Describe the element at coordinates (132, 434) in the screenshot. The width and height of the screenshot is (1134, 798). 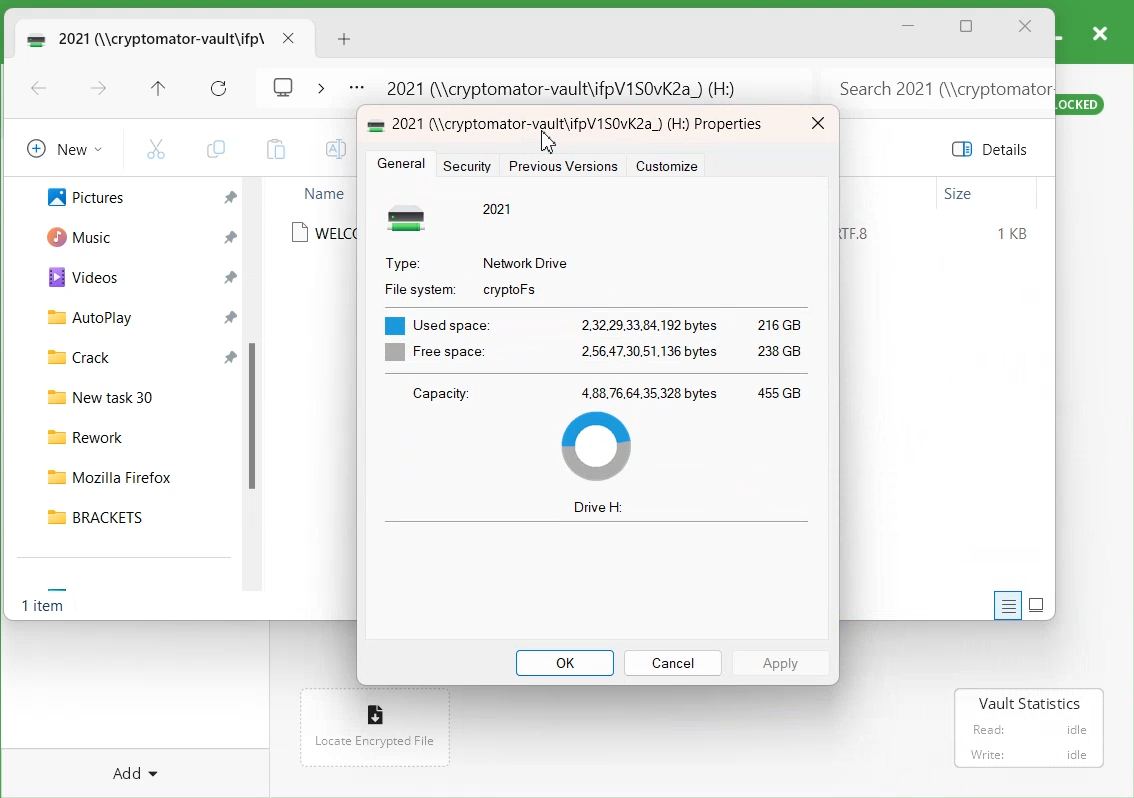
I see `Rework` at that location.